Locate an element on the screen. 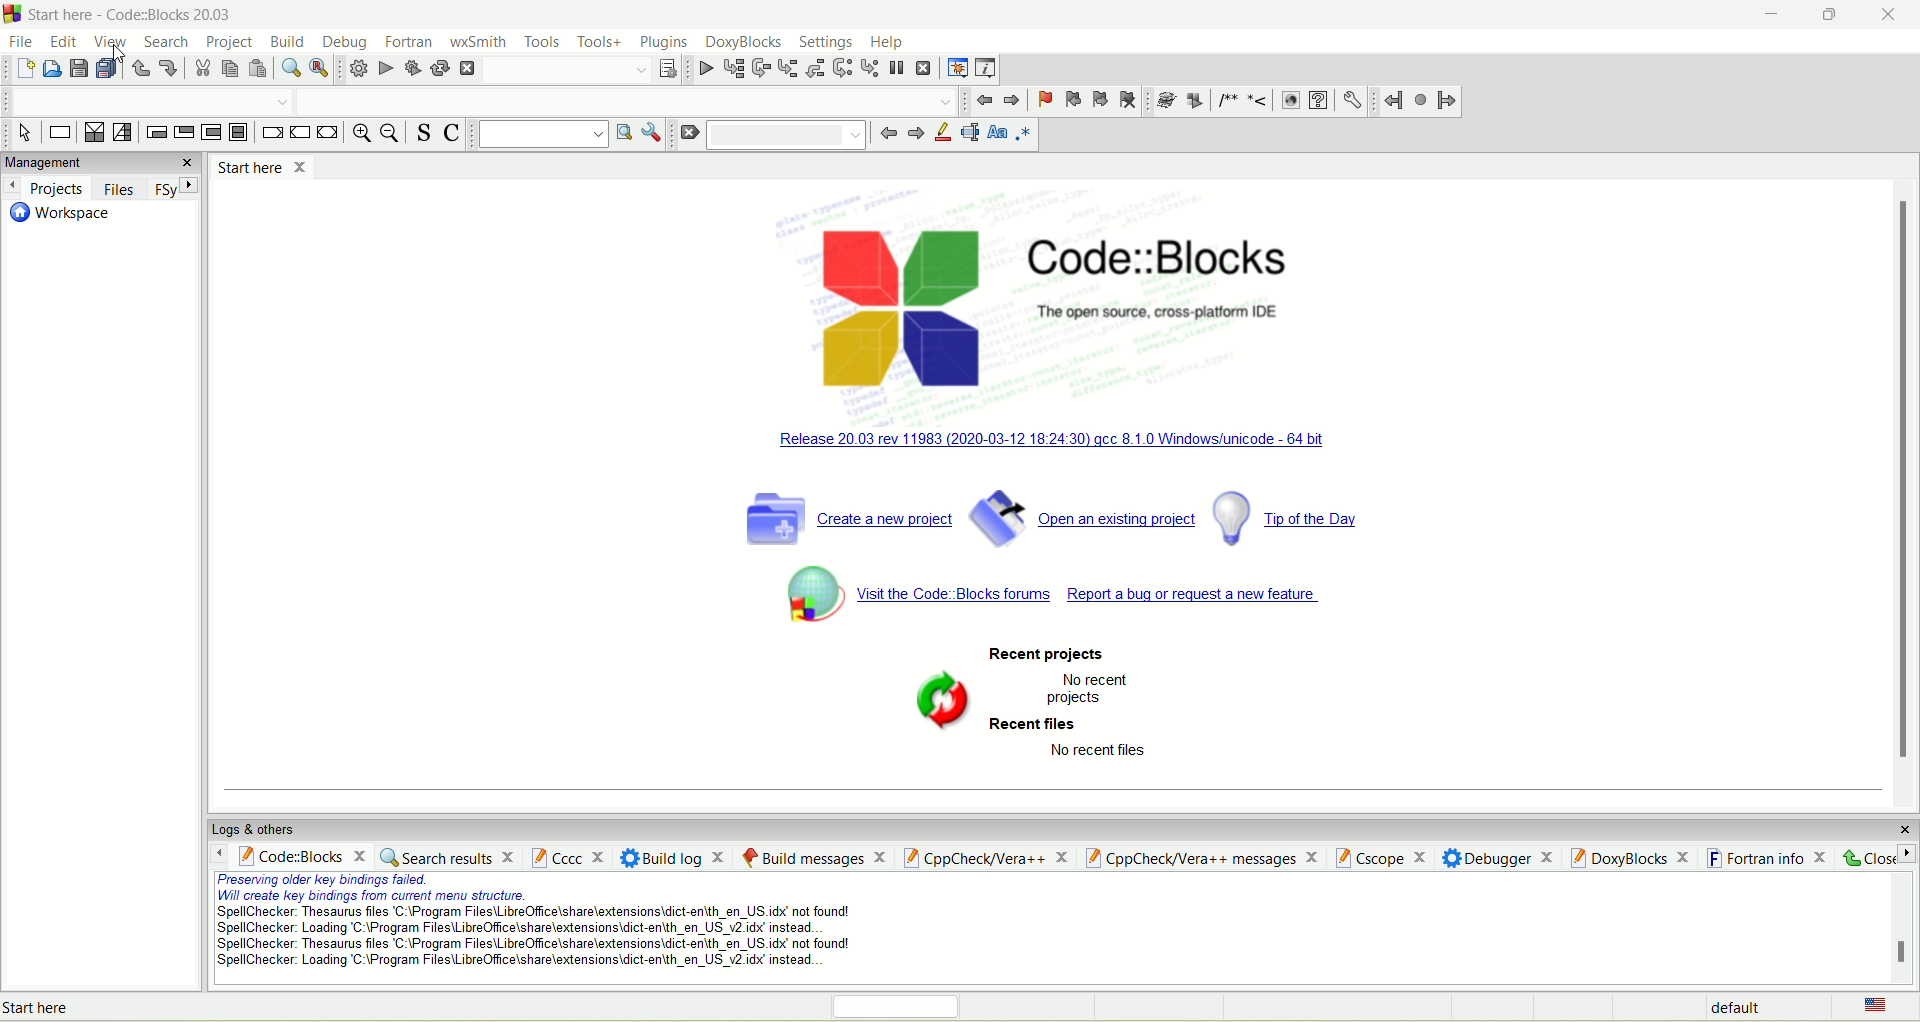 The image size is (1920, 1022). build and run is located at coordinates (411, 67).